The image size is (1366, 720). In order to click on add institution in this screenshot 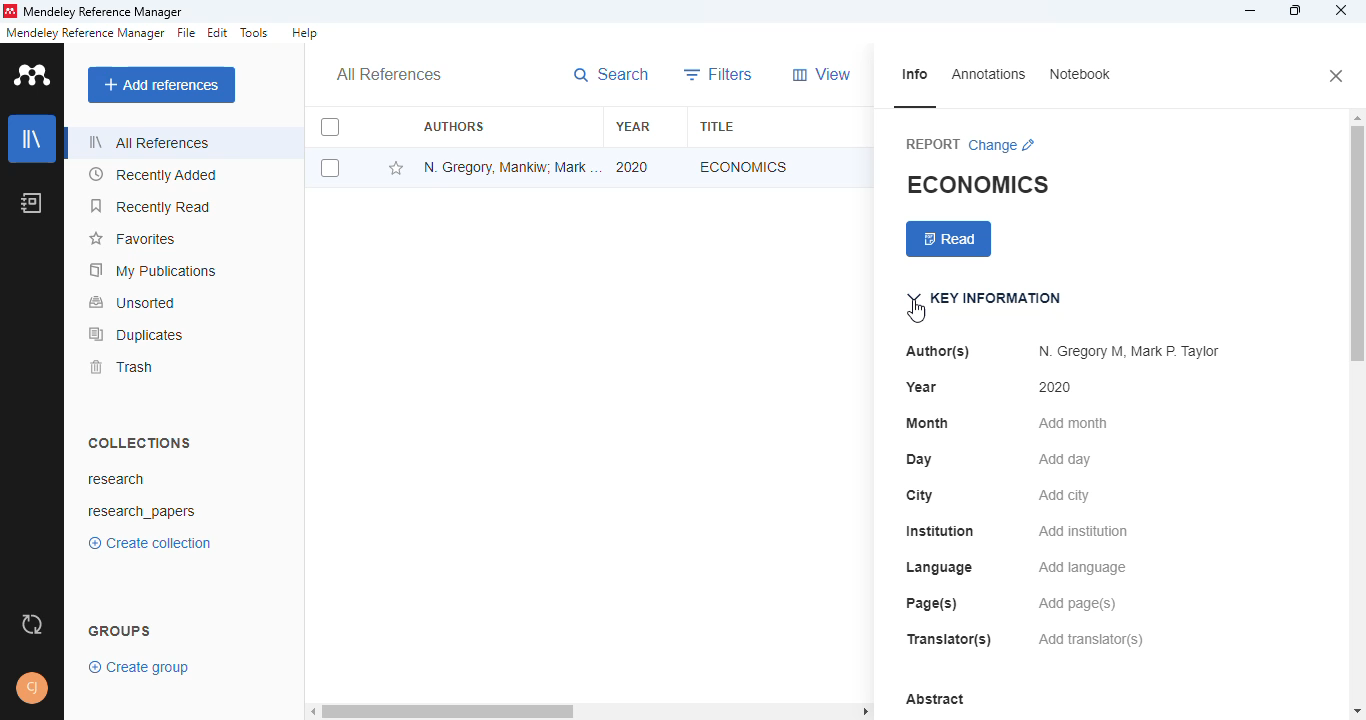, I will do `click(1083, 531)`.